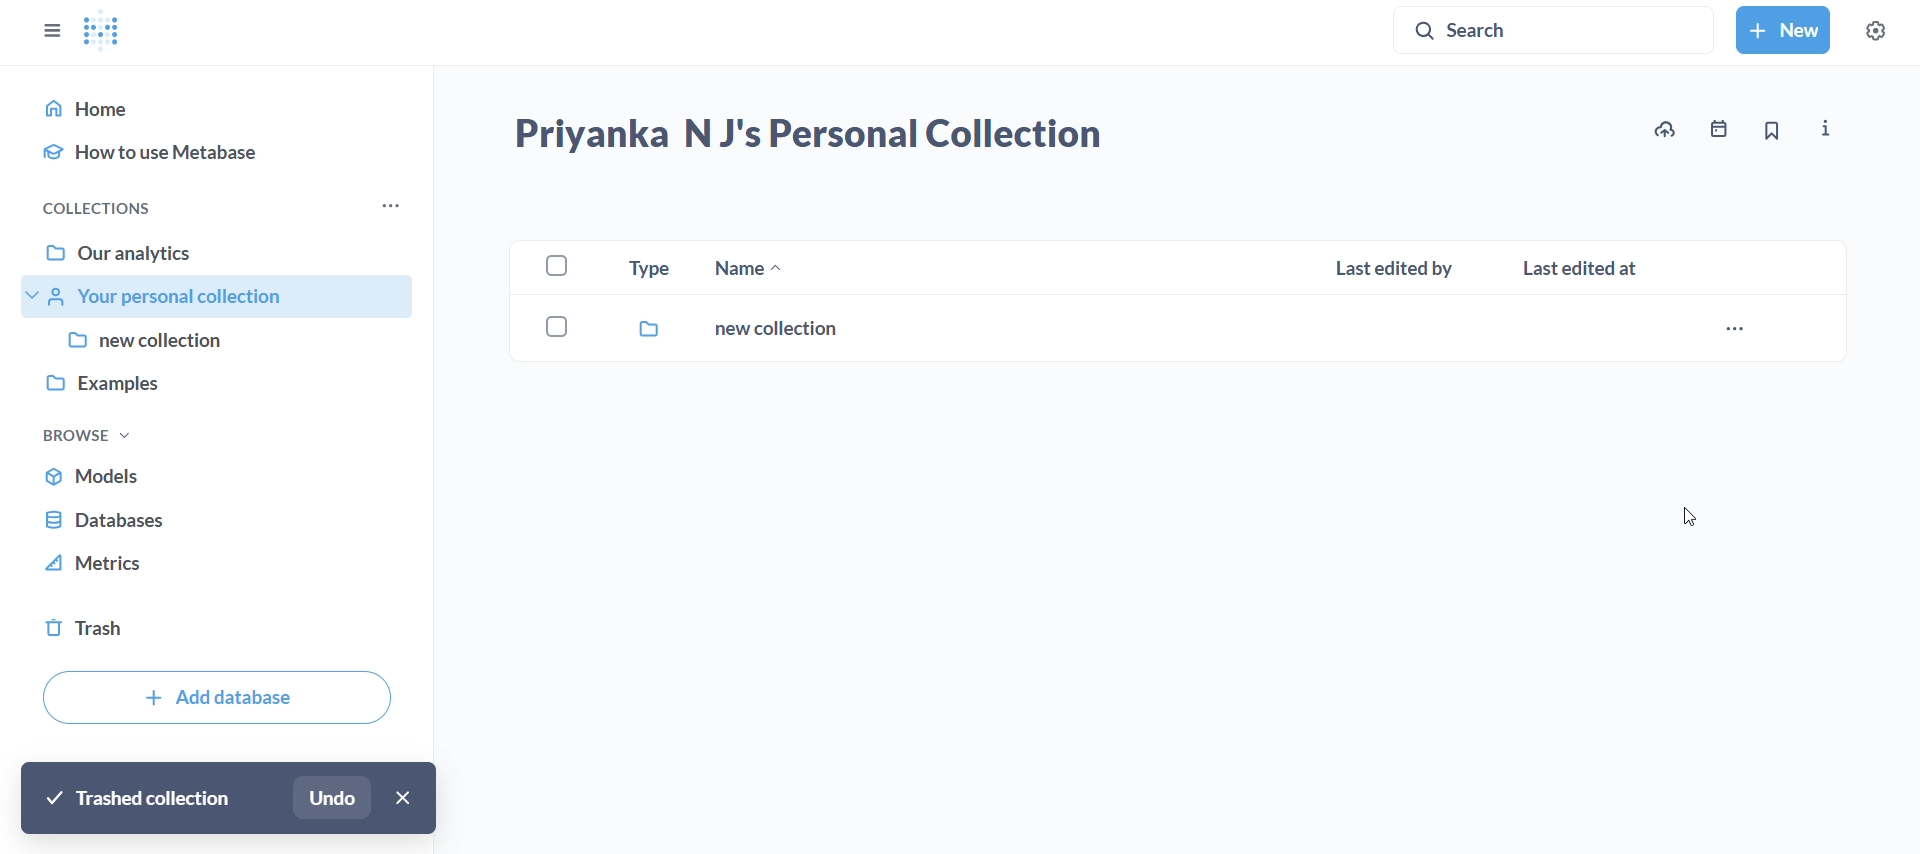  What do you see at coordinates (1736, 334) in the screenshot?
I see `more` at bounding box center [1736, 334].